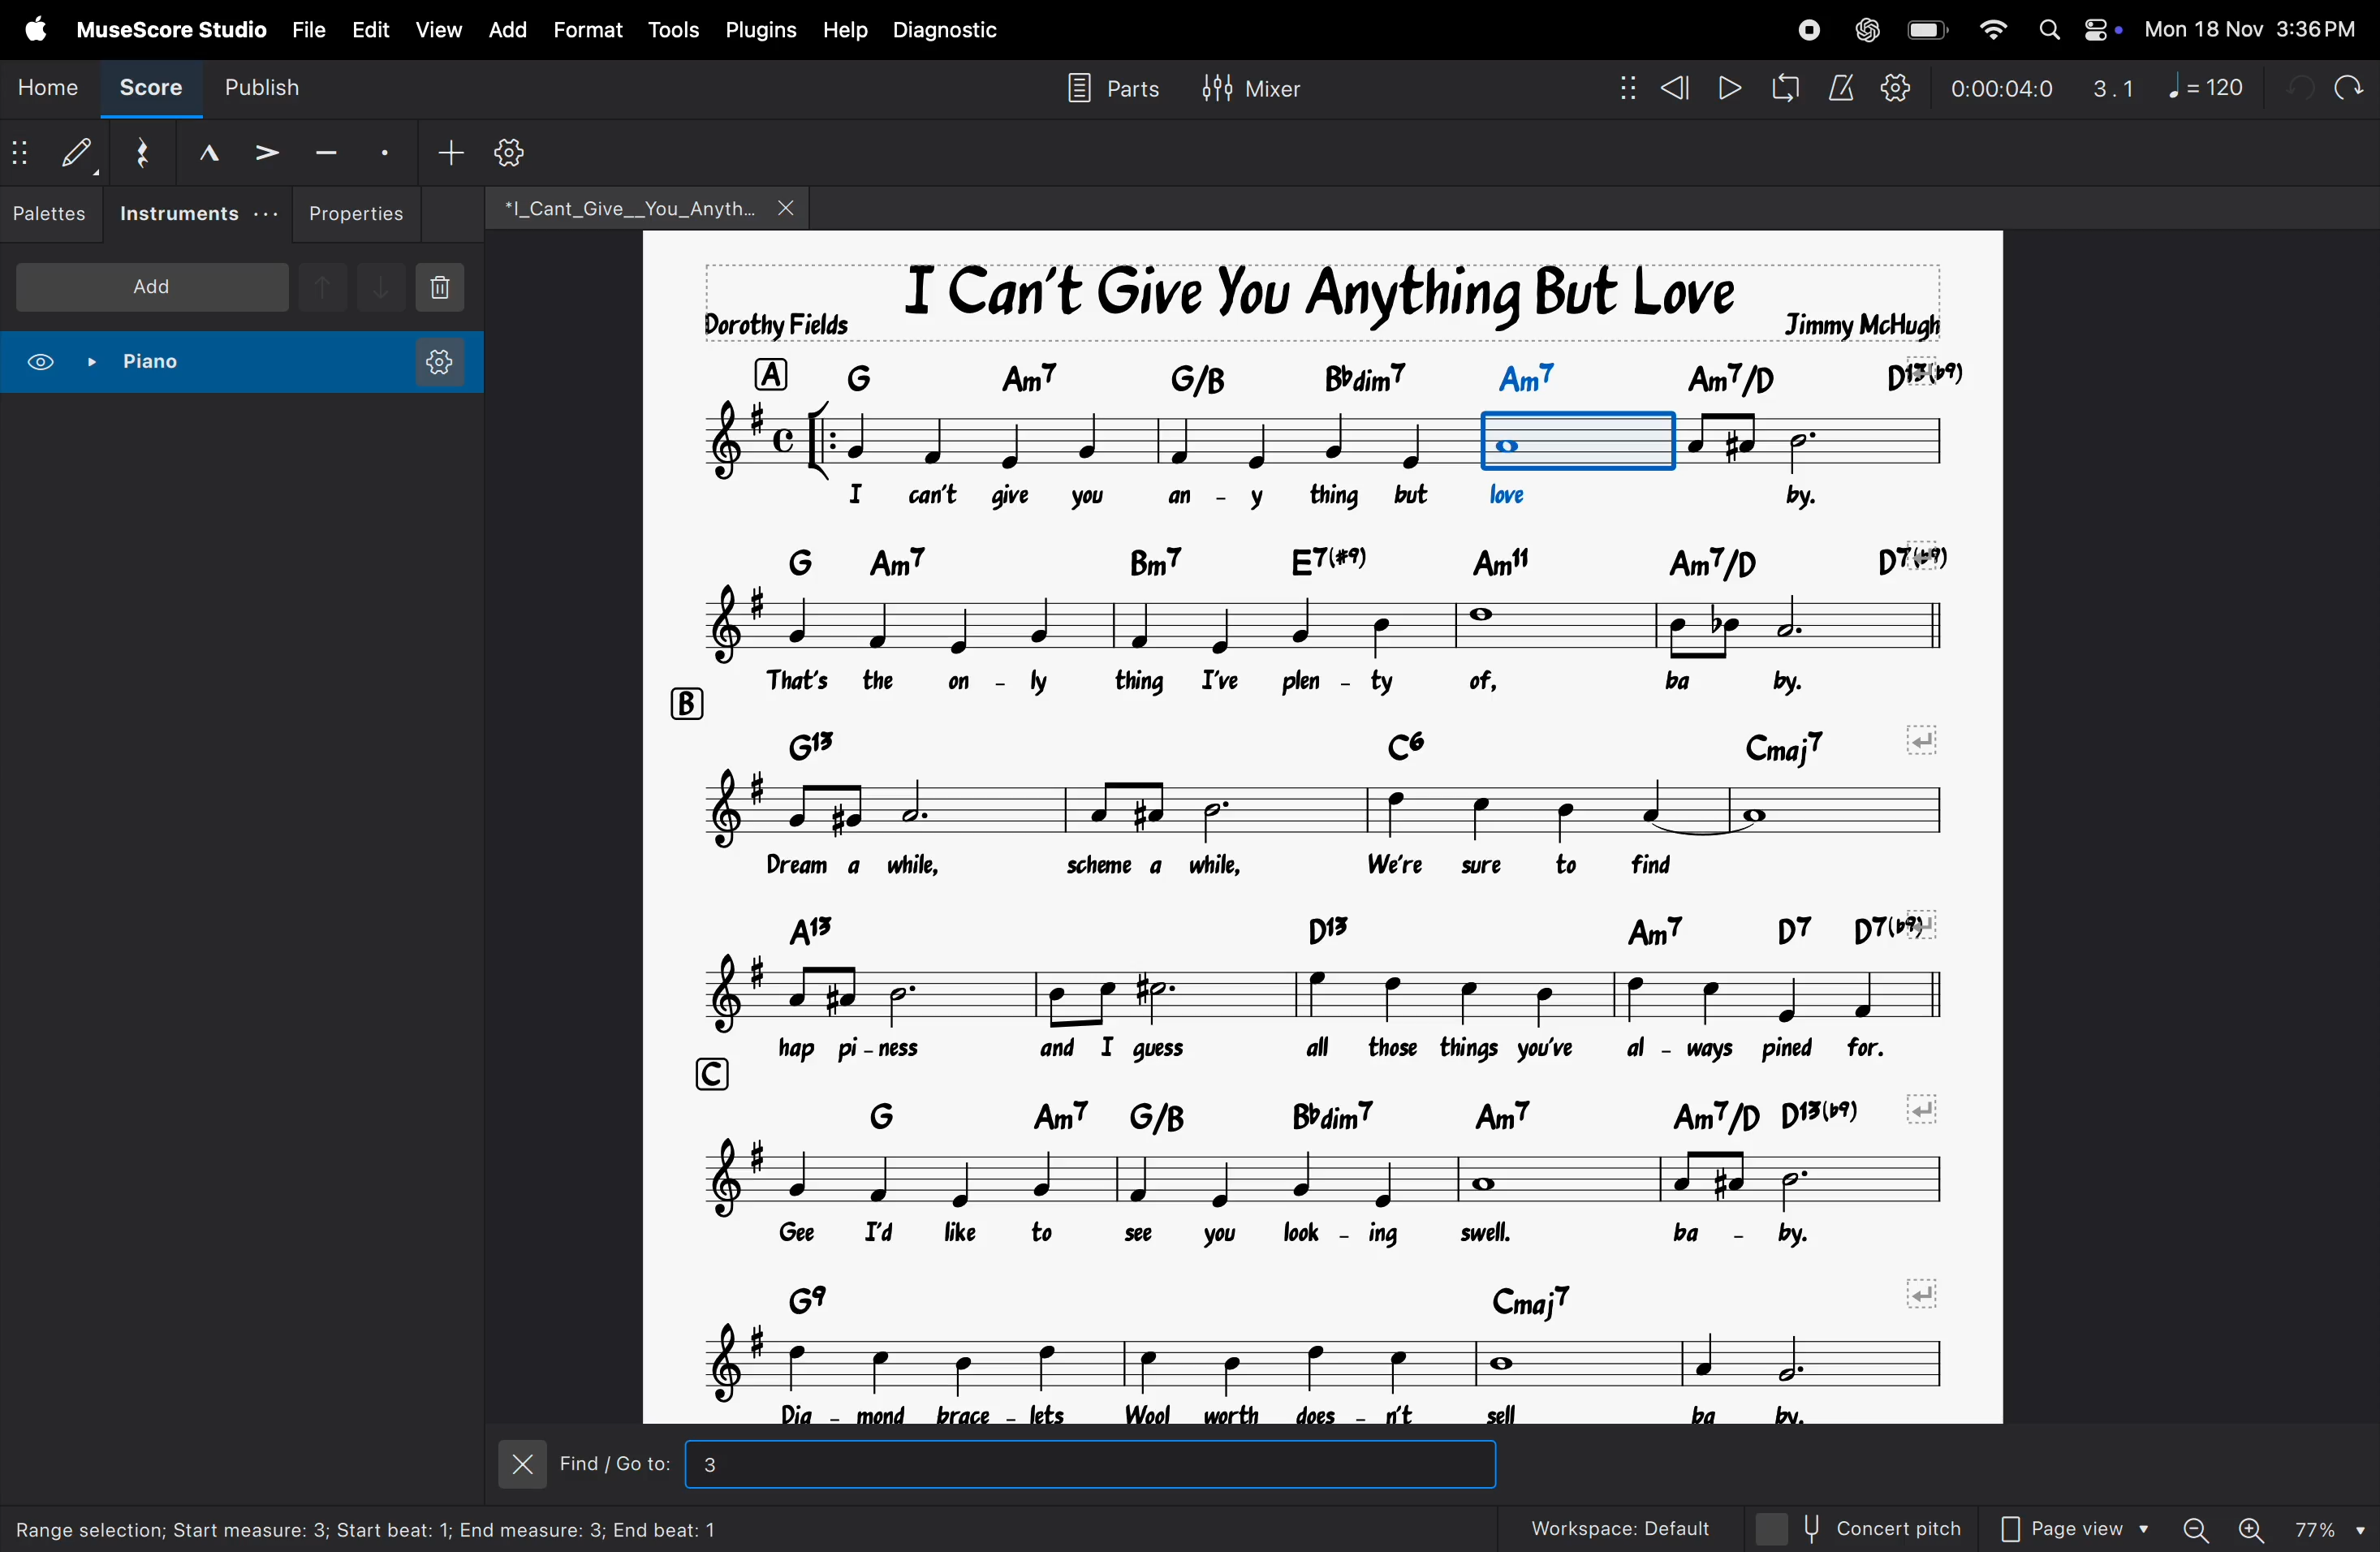 Image resolution: width=2380 pixels, height=1552 pixels. What do you see at coordinates (1249, 85) in the screenshot?
I see `mixer` at bounding box center [1249, 85].